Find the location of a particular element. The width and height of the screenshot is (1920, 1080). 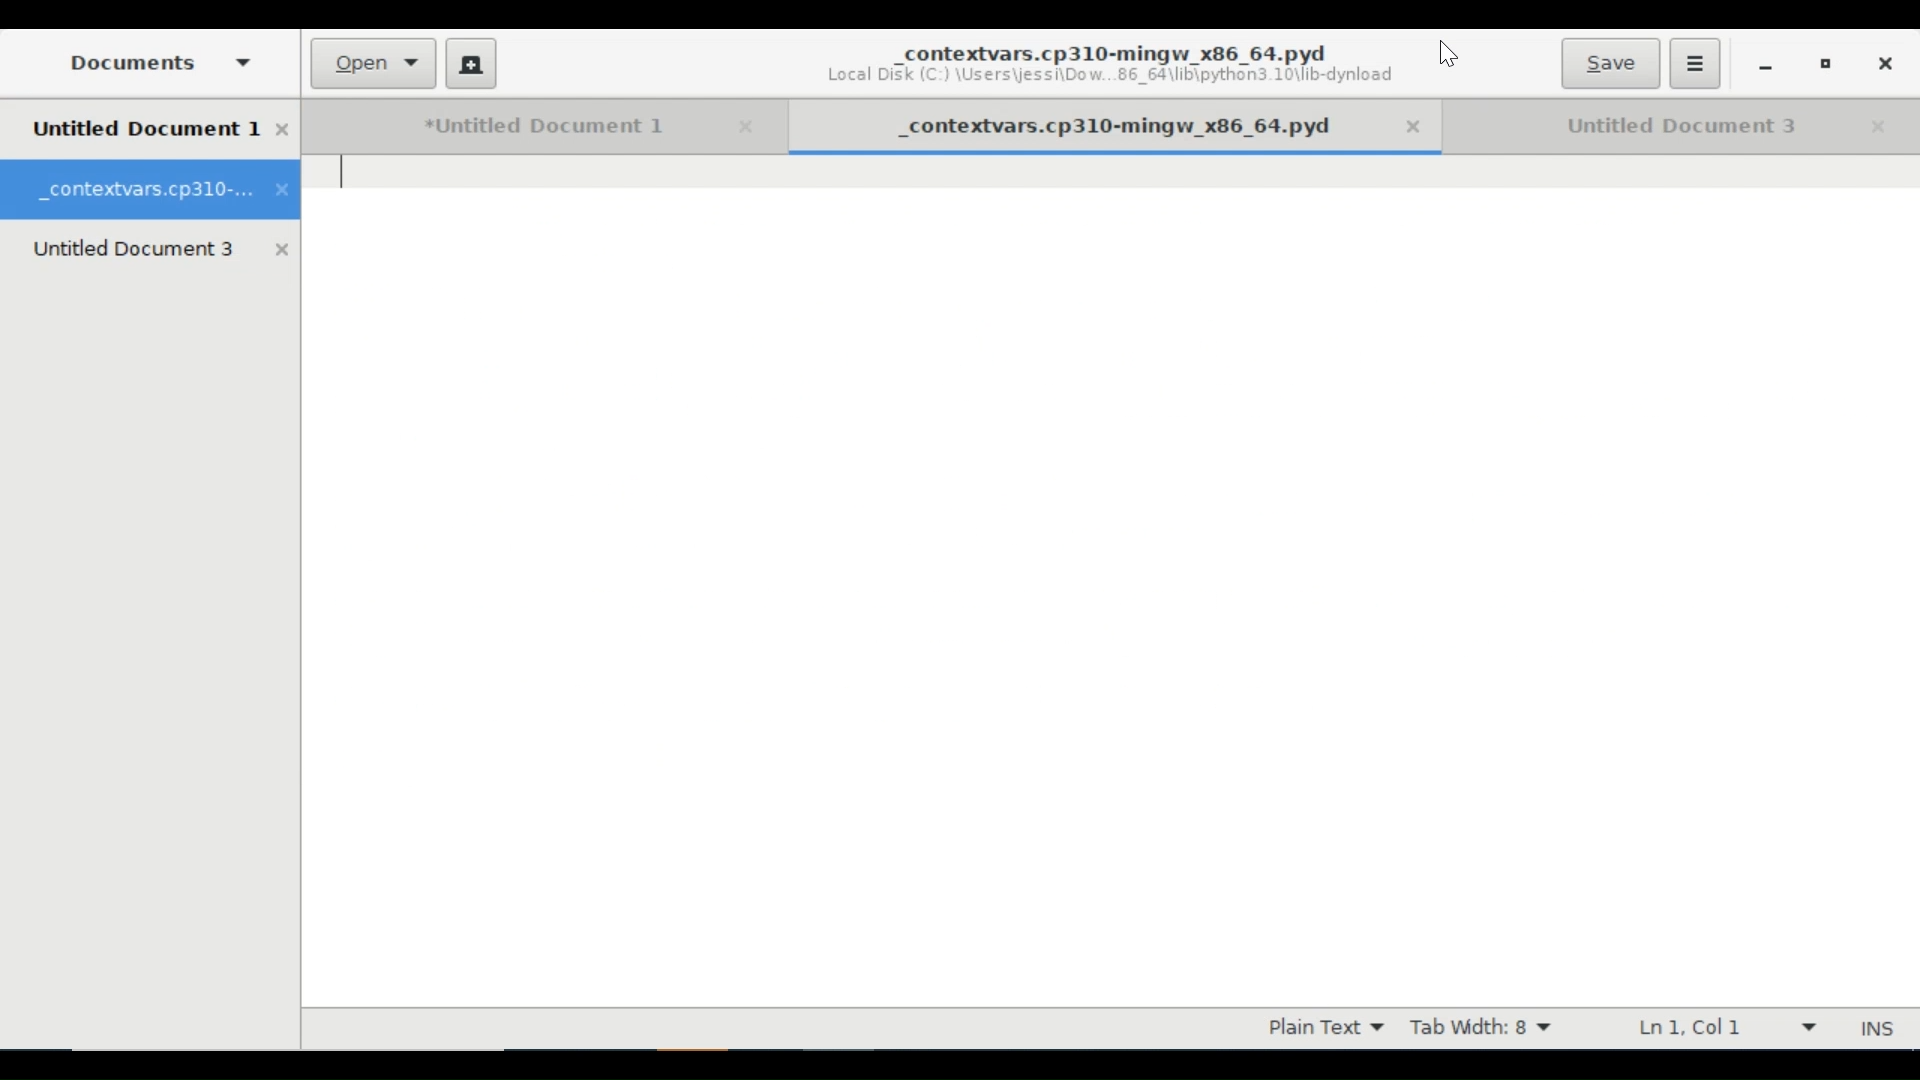

_contextvars.cp310-minger_xc86_64.pyd Tab is located at coordinates (1094, 124).